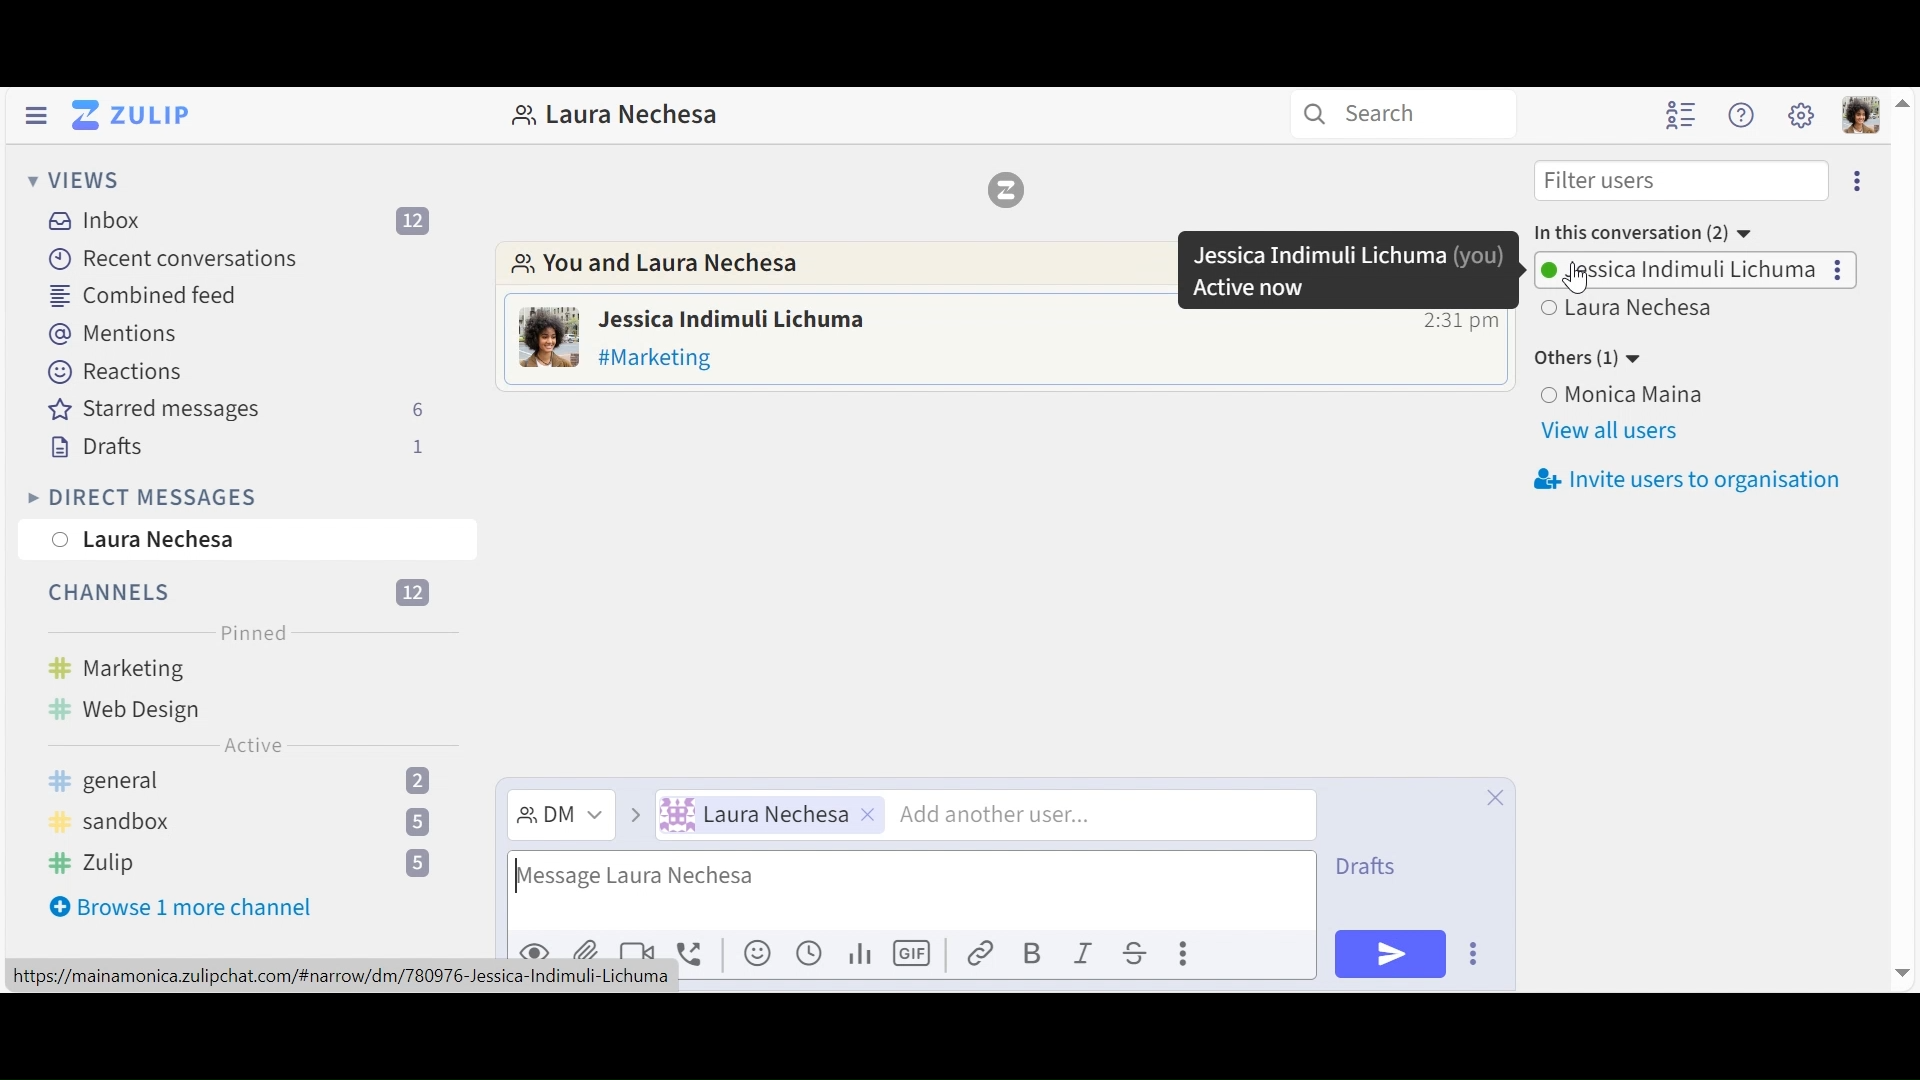 Image resolution: width=1920 pixels, height=1080 pixels. Describe the element at coordinates (250, 781) in the screenshot. I see `general` at that location.